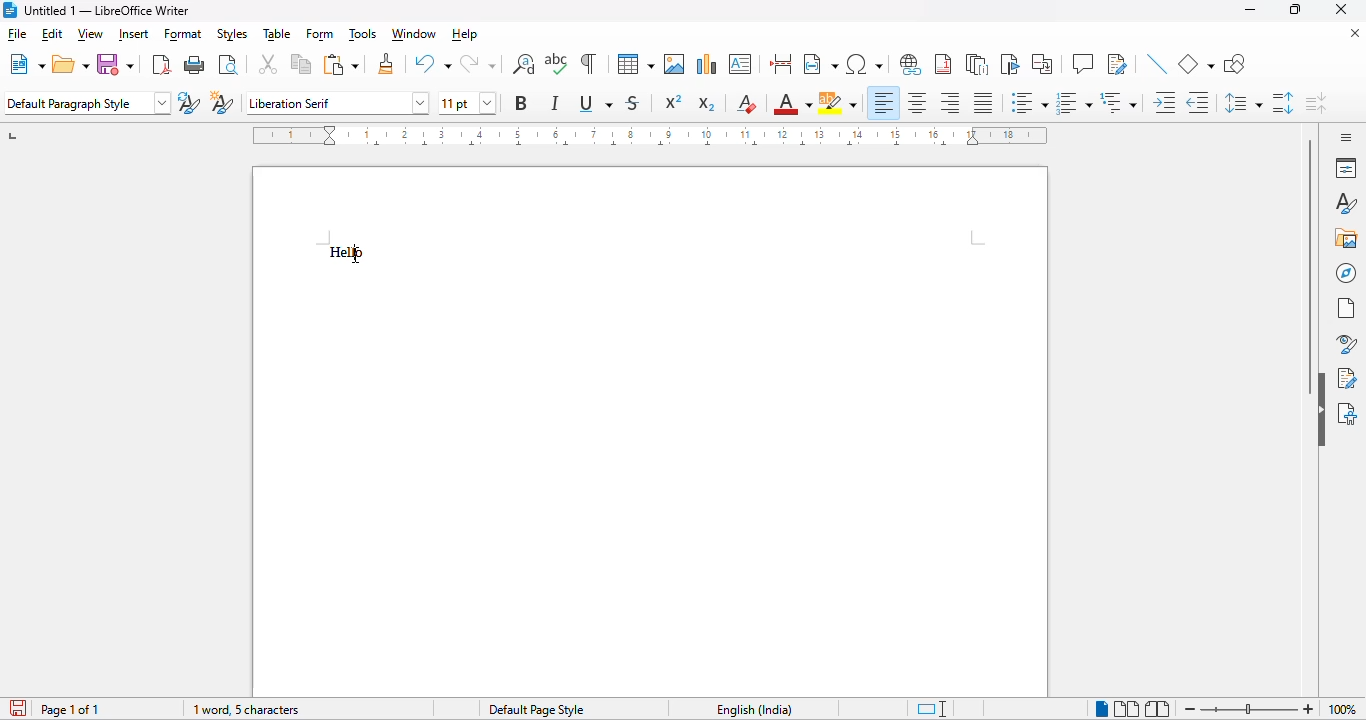 This screenshot has width=1366, height=720. I want to click on multi-page view, so click(1126, 709).